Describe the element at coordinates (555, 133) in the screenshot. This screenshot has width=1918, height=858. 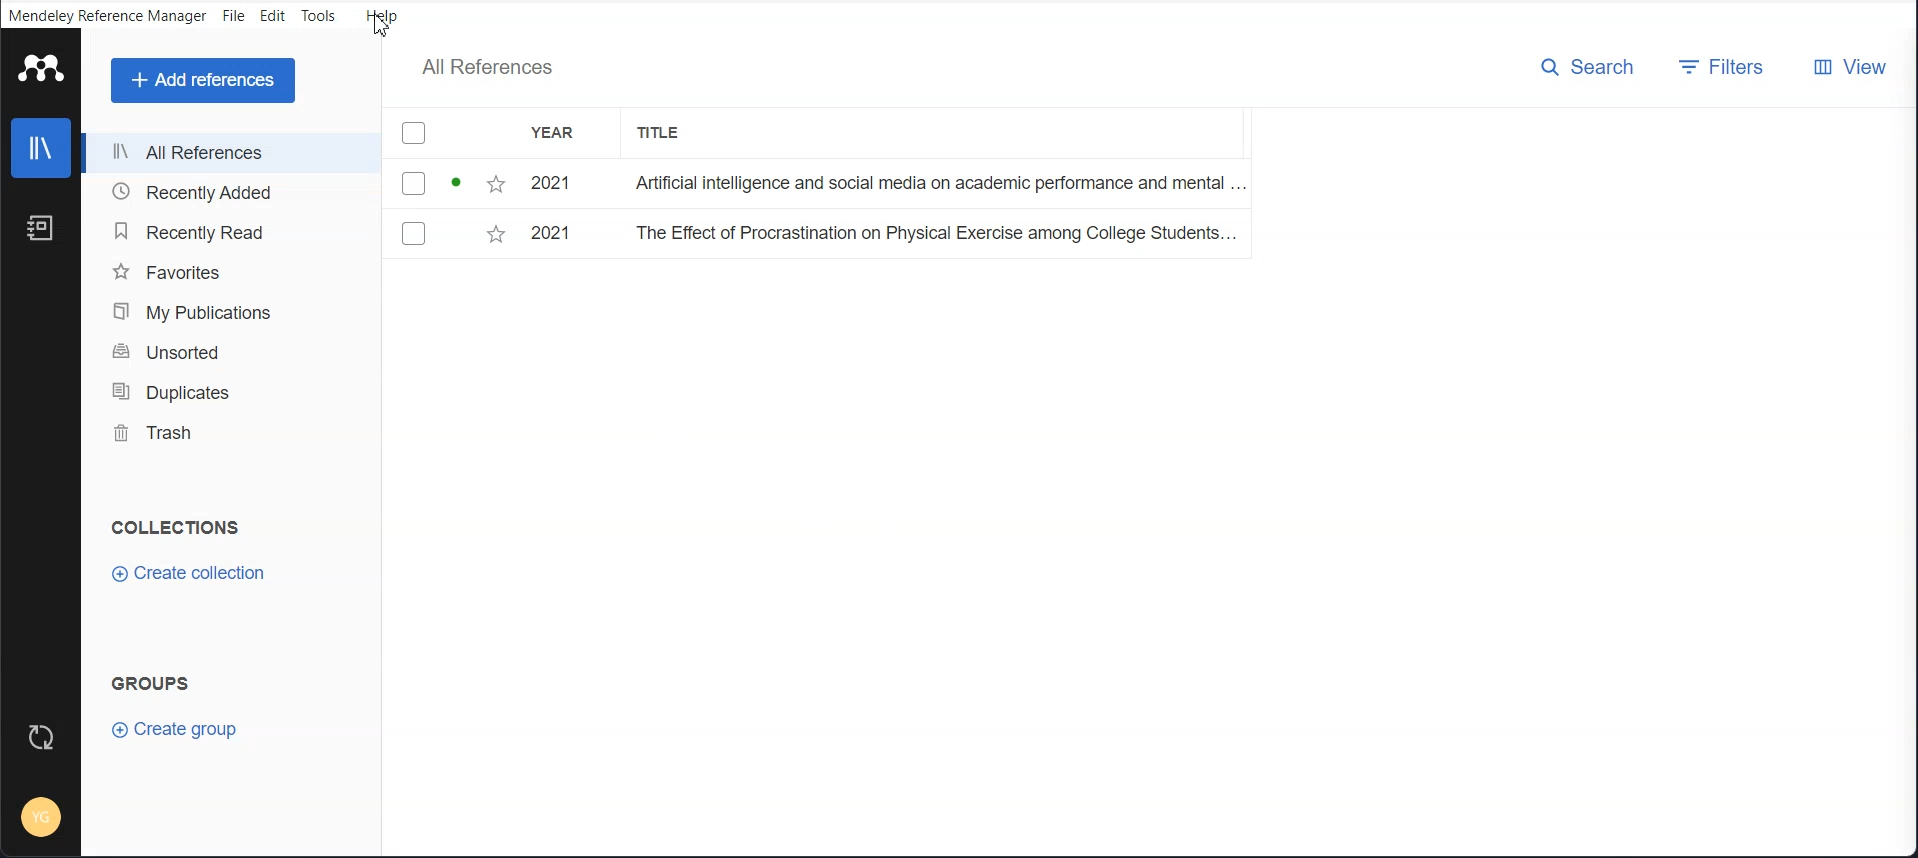
I see `Year` at that location.